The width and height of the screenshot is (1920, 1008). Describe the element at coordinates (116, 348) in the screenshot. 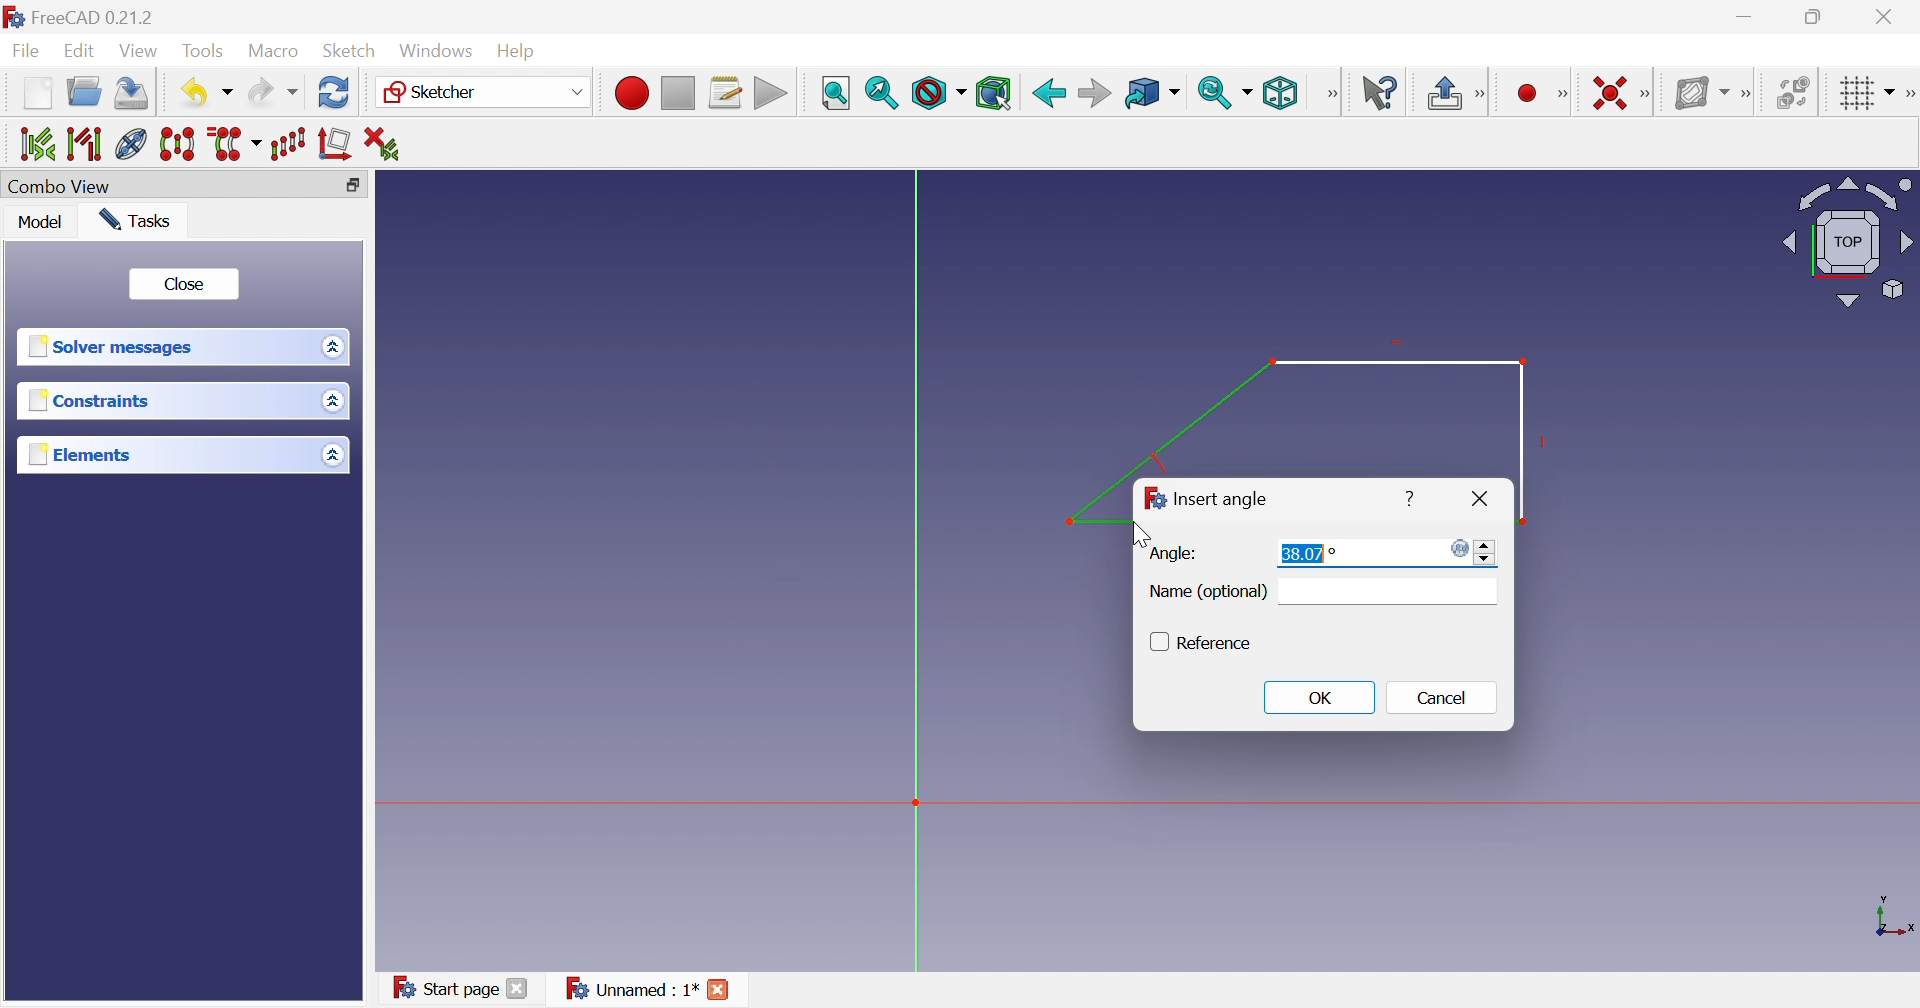

I see `Solver messages` at that location.